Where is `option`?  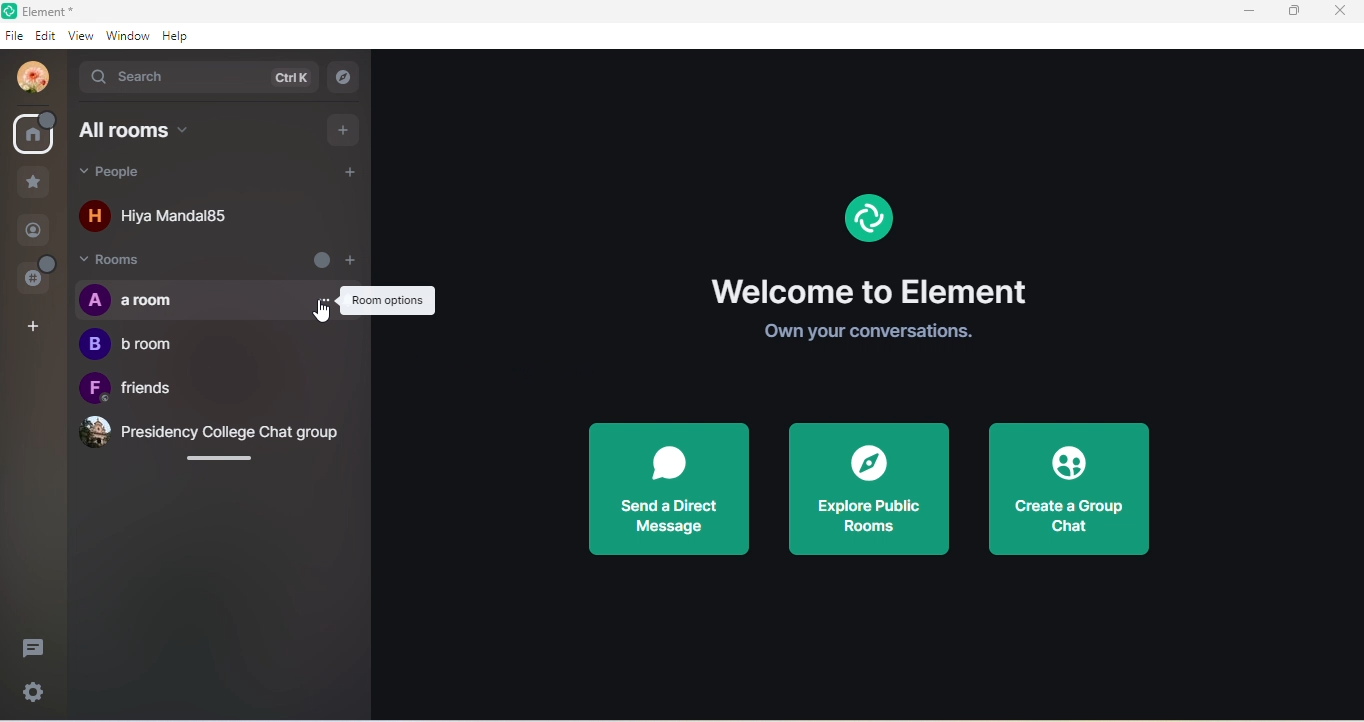 option is located at coordinates (324, 294).